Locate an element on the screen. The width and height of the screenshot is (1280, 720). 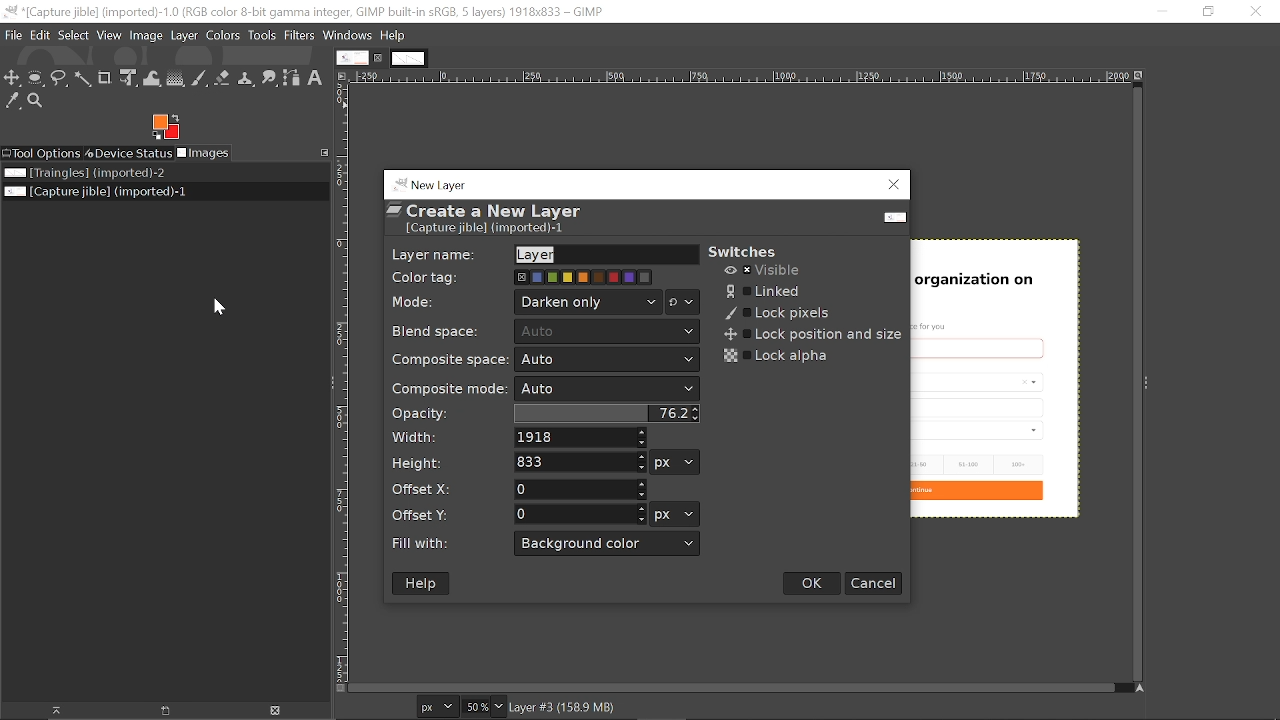
Vertical label is located at coordinates (341, 382).